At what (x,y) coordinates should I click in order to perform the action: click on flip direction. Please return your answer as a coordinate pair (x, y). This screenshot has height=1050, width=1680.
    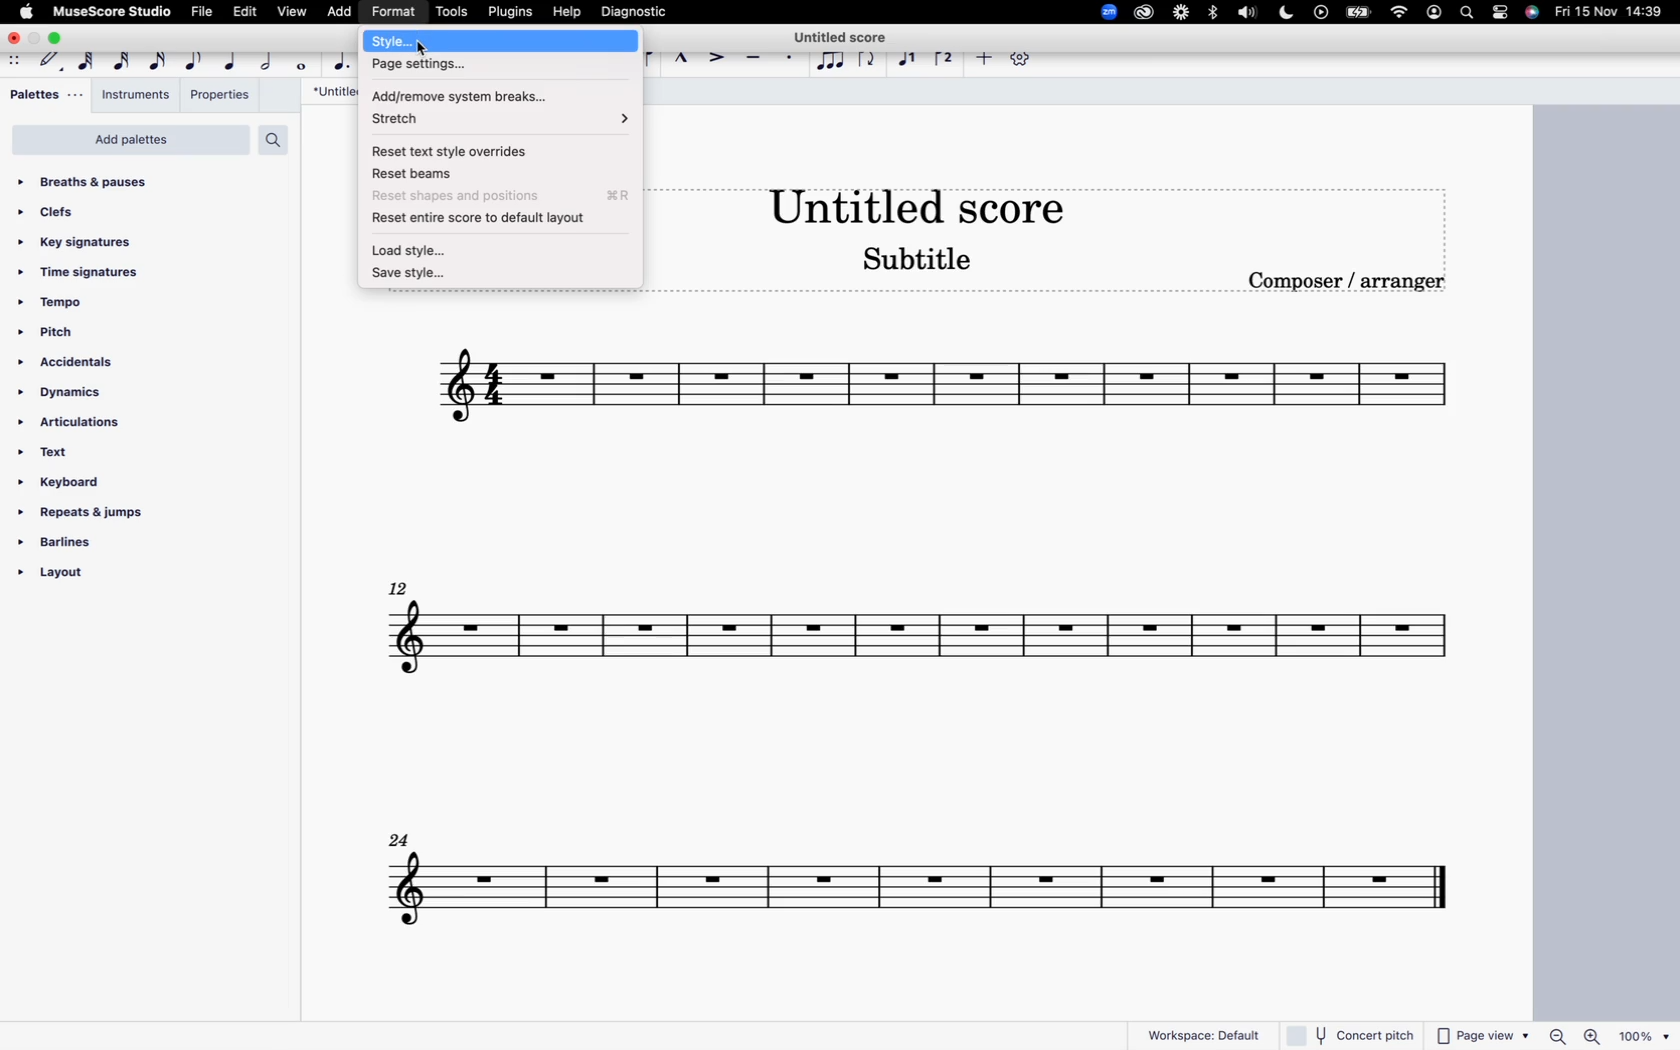
    Looking at the image, I should click on (872, 61).